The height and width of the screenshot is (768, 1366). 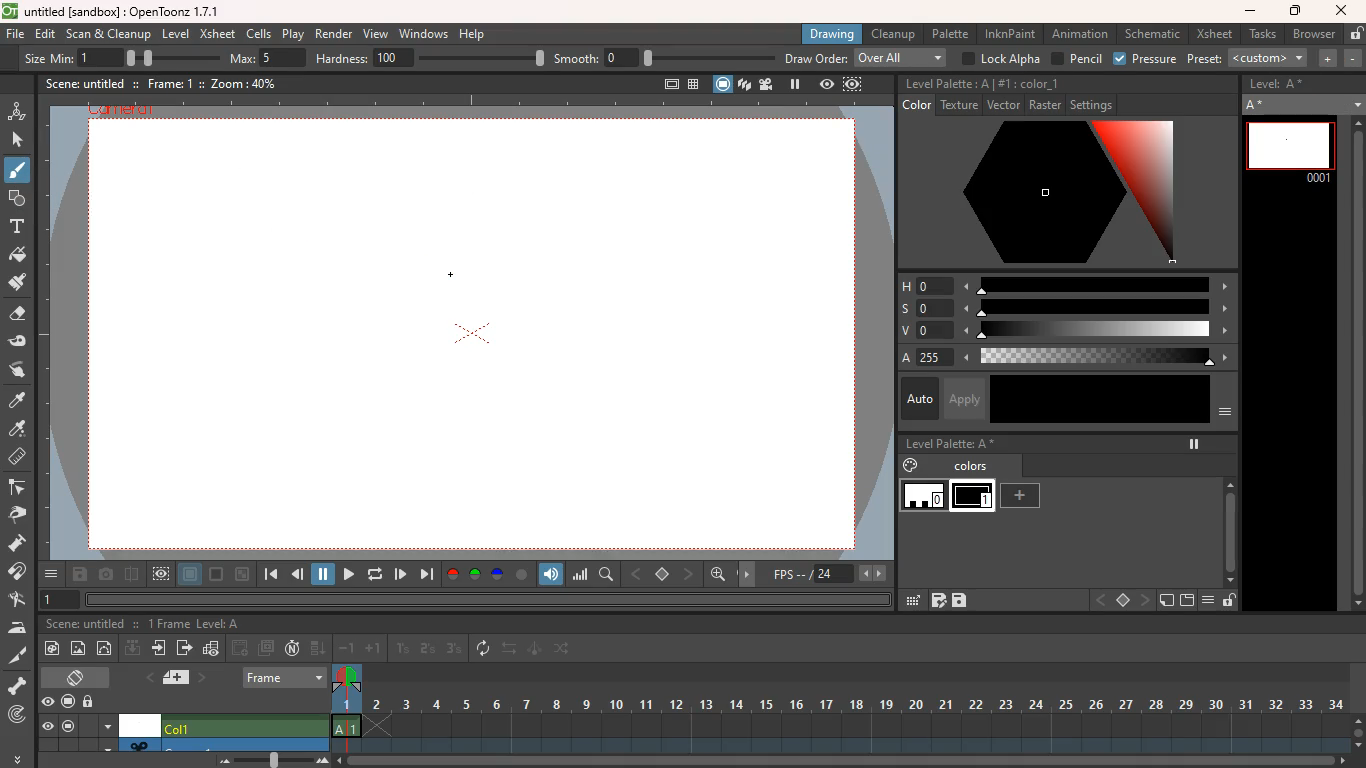 What do you see at coordinates (51, 574) in the screenshot?
I see `more` at bounding box center [51, 574].